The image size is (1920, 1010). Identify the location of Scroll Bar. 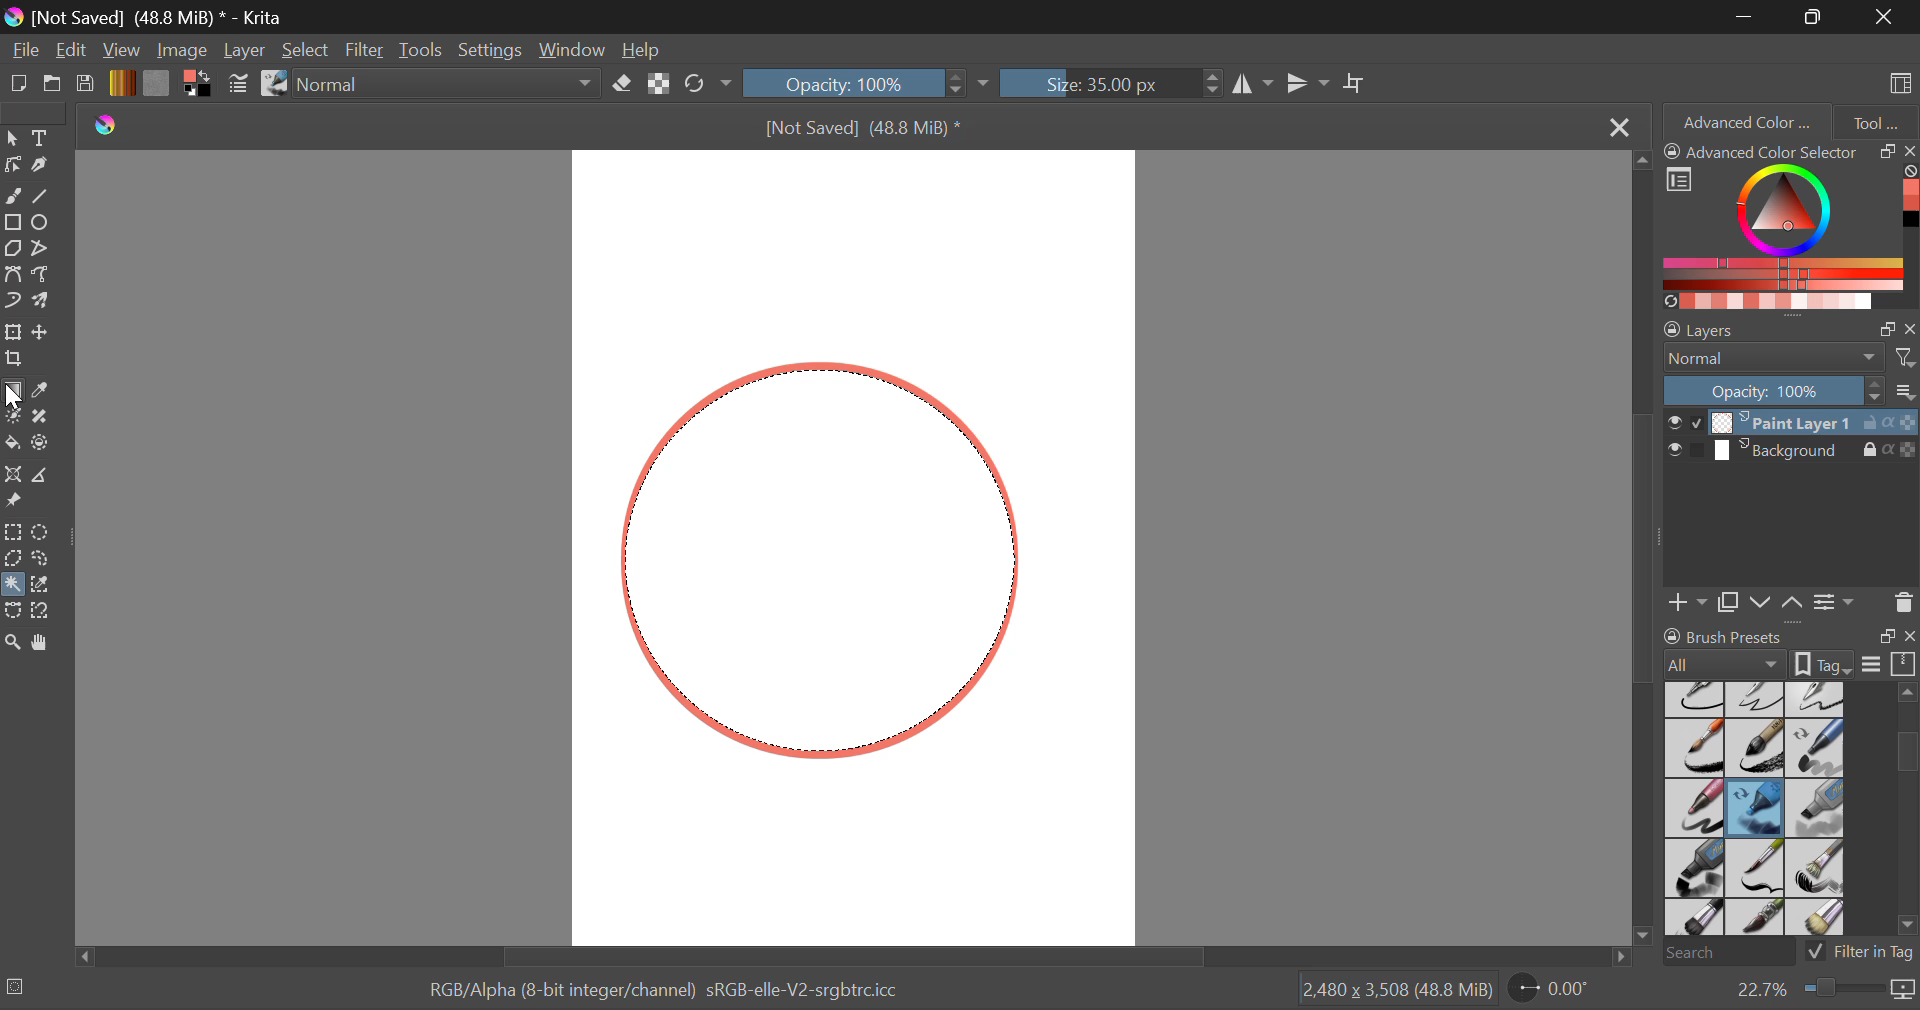
(848, 956).